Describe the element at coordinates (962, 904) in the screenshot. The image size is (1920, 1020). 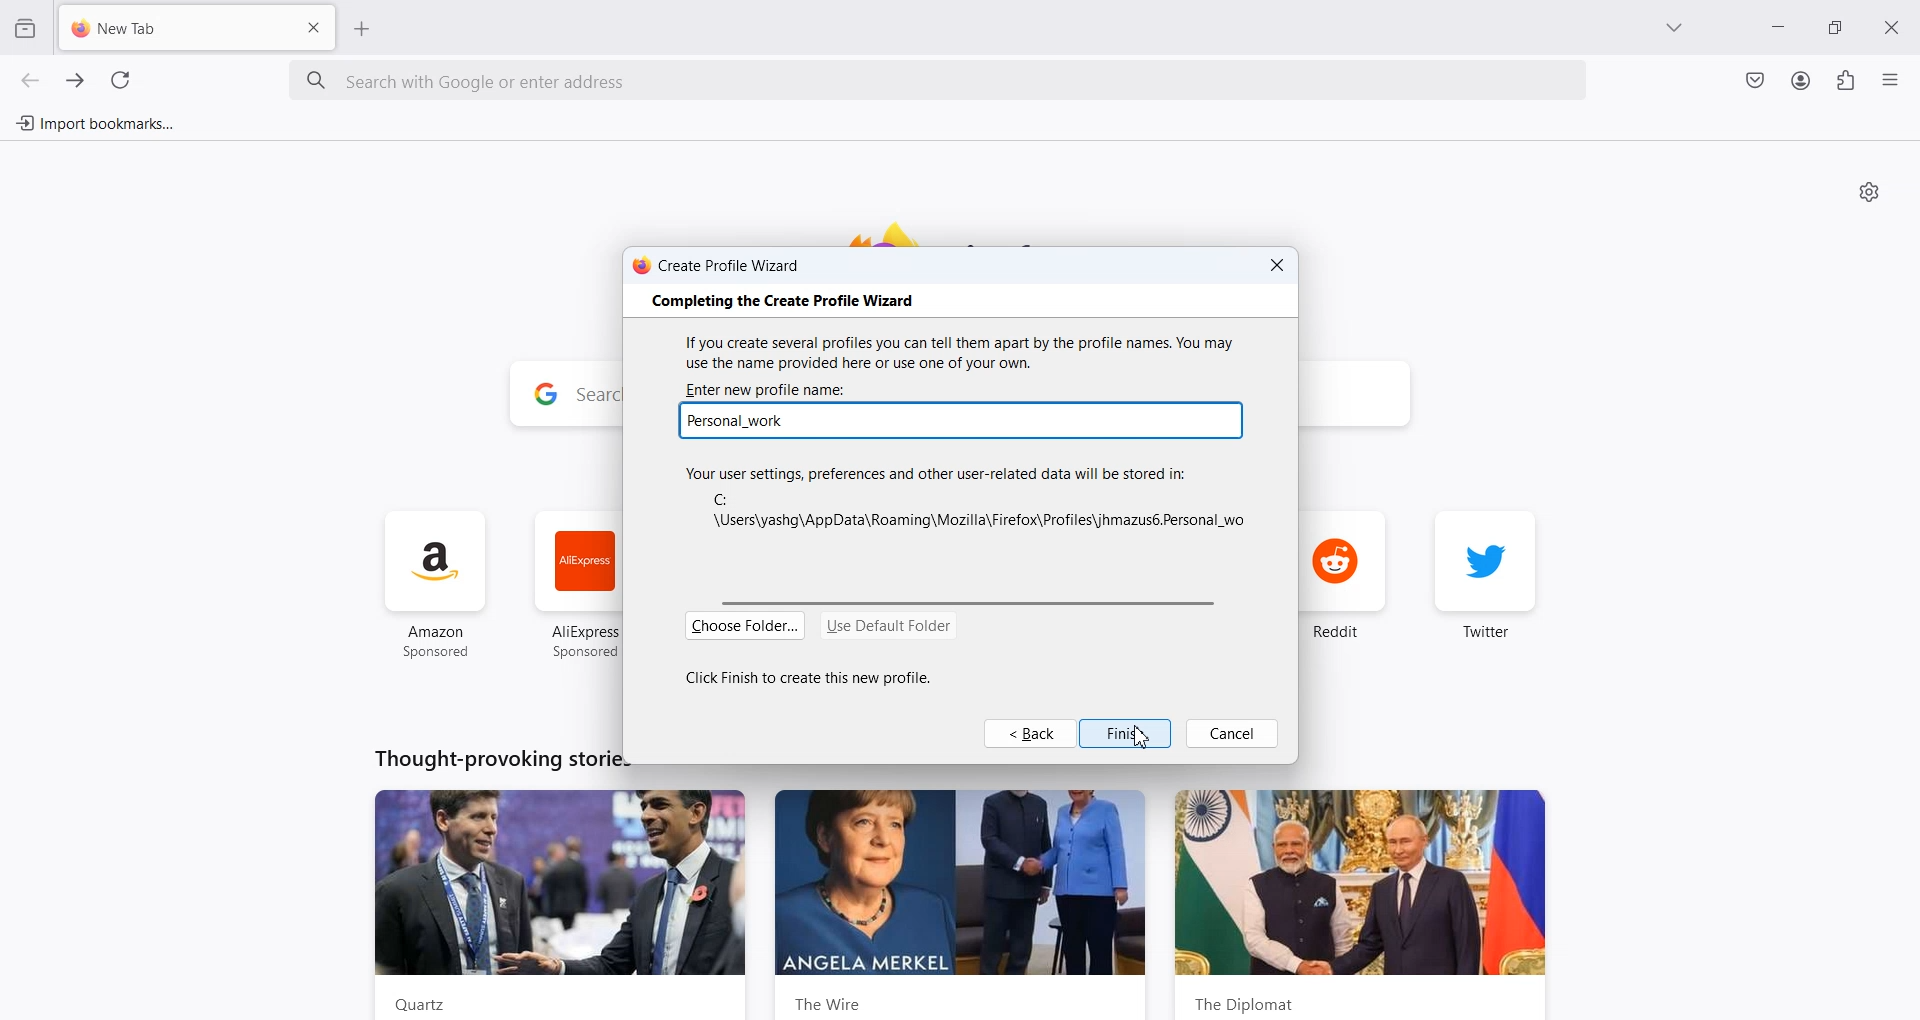
I see `the wire` at that location.